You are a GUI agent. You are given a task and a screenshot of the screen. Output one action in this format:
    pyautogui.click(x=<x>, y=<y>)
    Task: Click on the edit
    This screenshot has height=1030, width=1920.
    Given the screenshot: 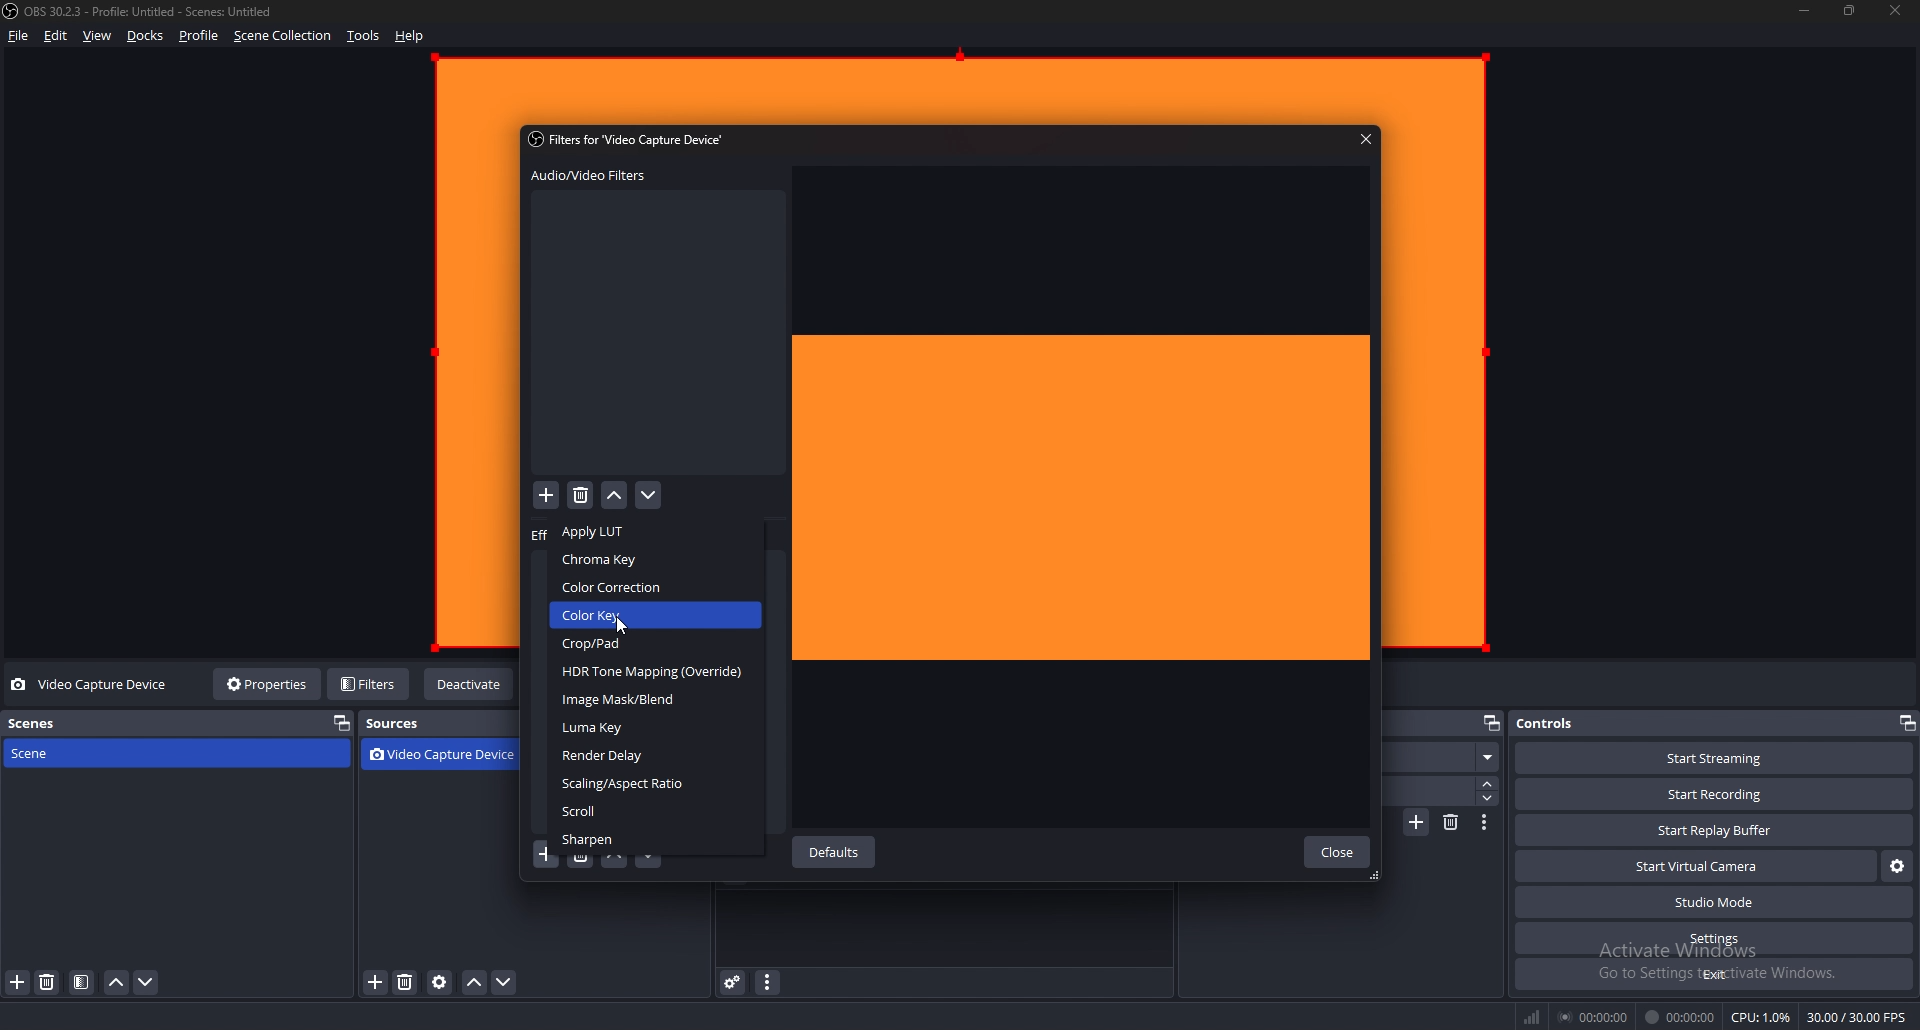 What is the action you would take?
    pyautogui.click(x=56, y=35)
    